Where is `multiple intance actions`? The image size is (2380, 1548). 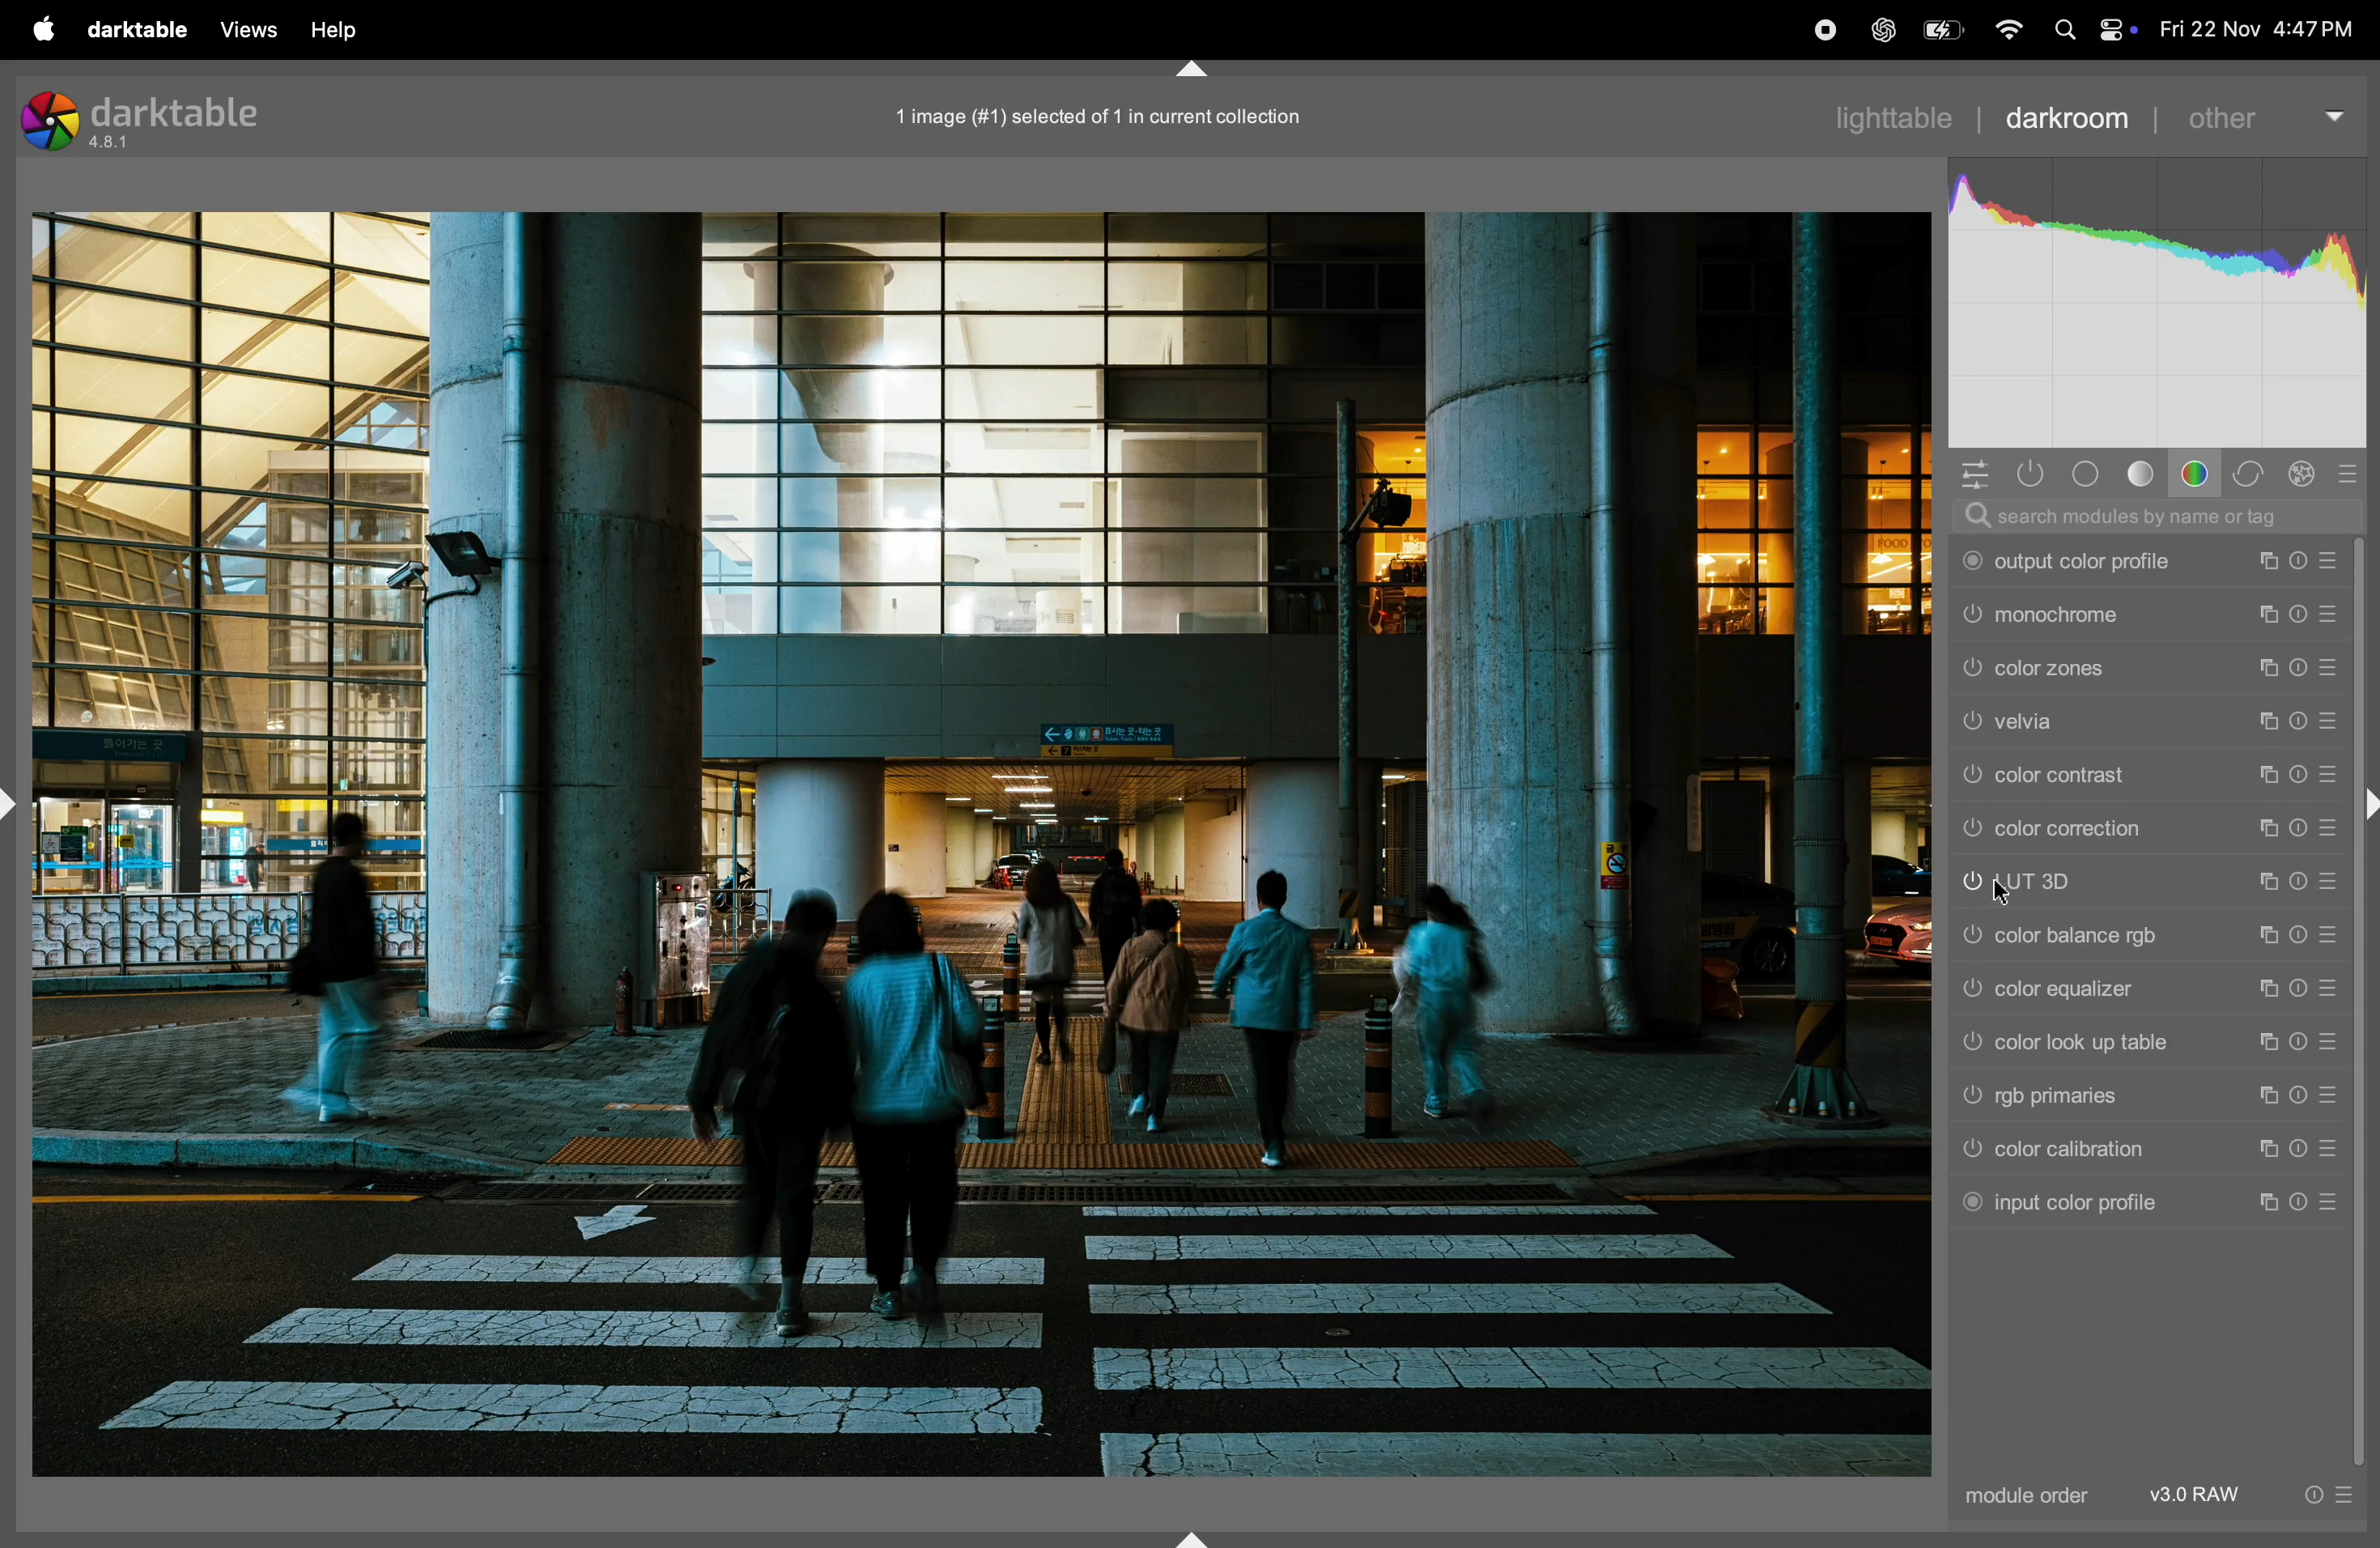 multiple intance actions is located at coordinates (2270, 1144).